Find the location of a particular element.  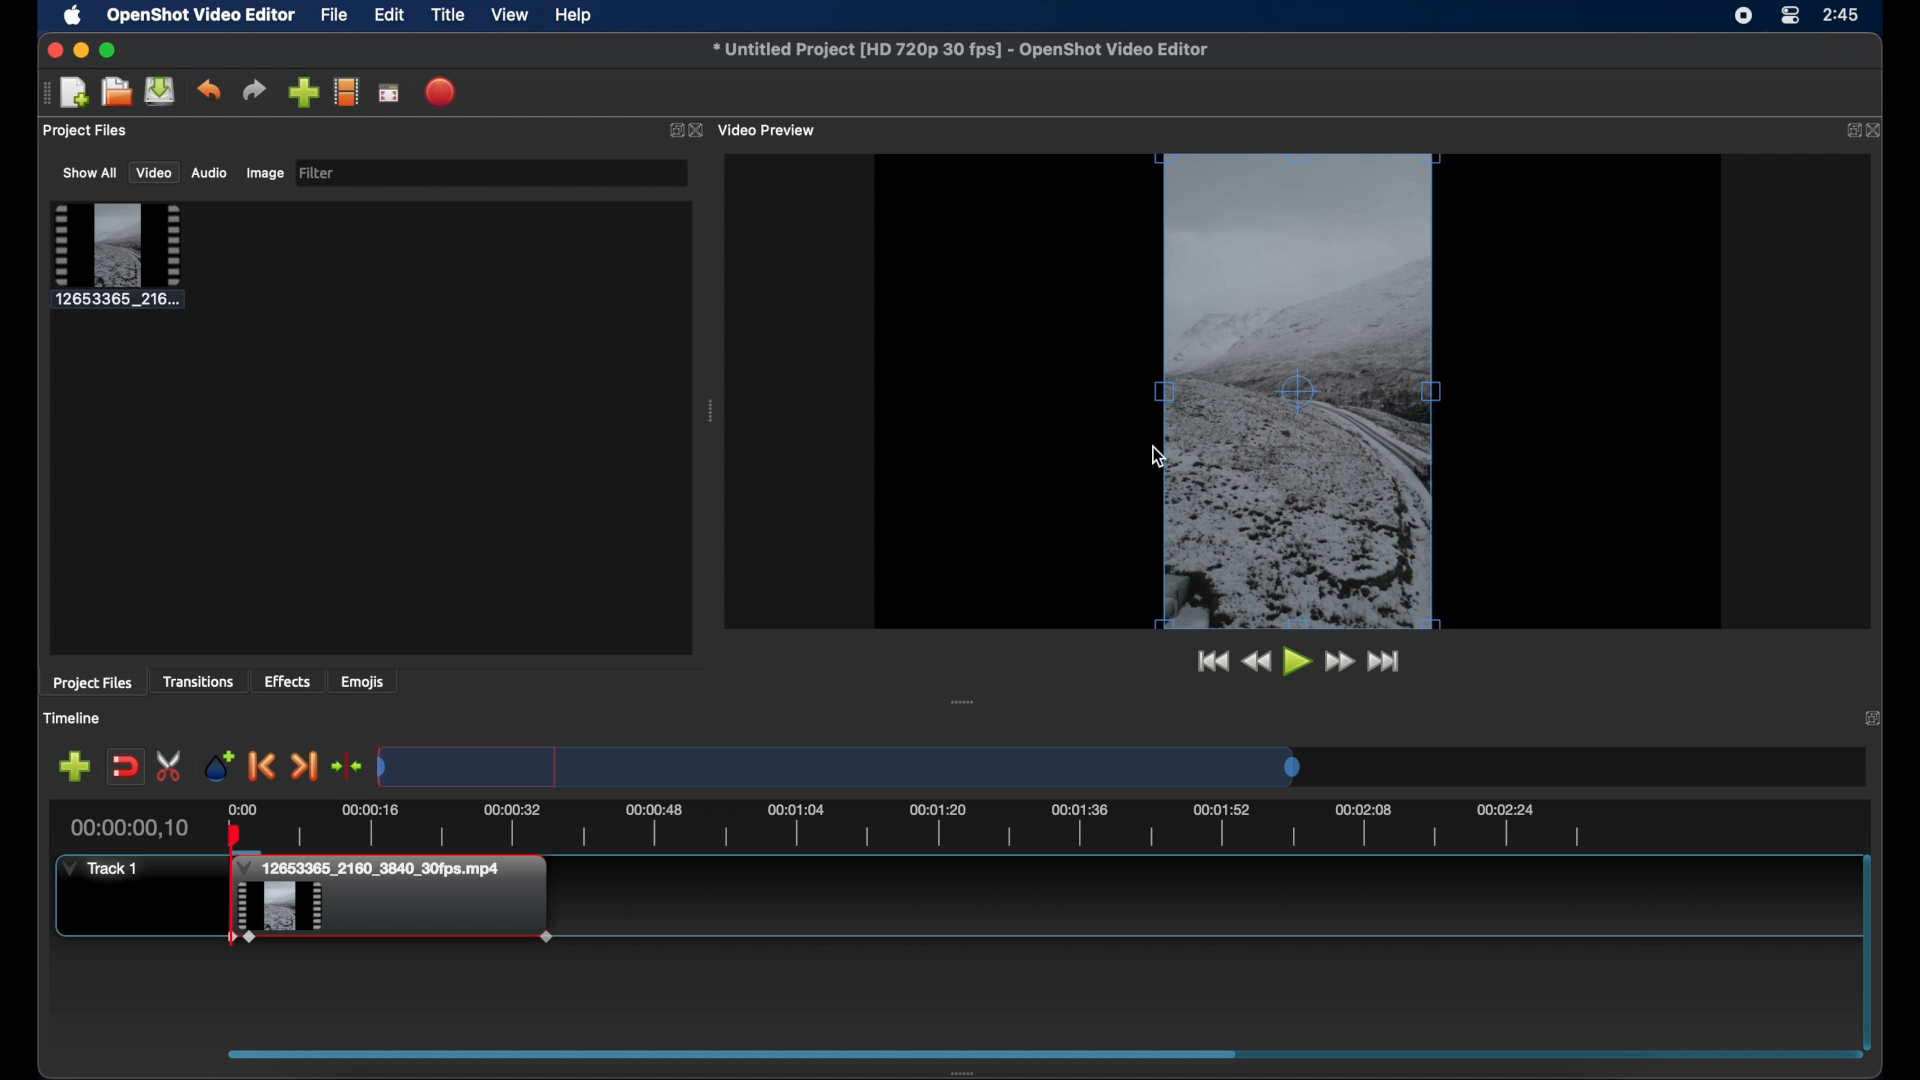

enable razor is located at coordinates (171, 765).